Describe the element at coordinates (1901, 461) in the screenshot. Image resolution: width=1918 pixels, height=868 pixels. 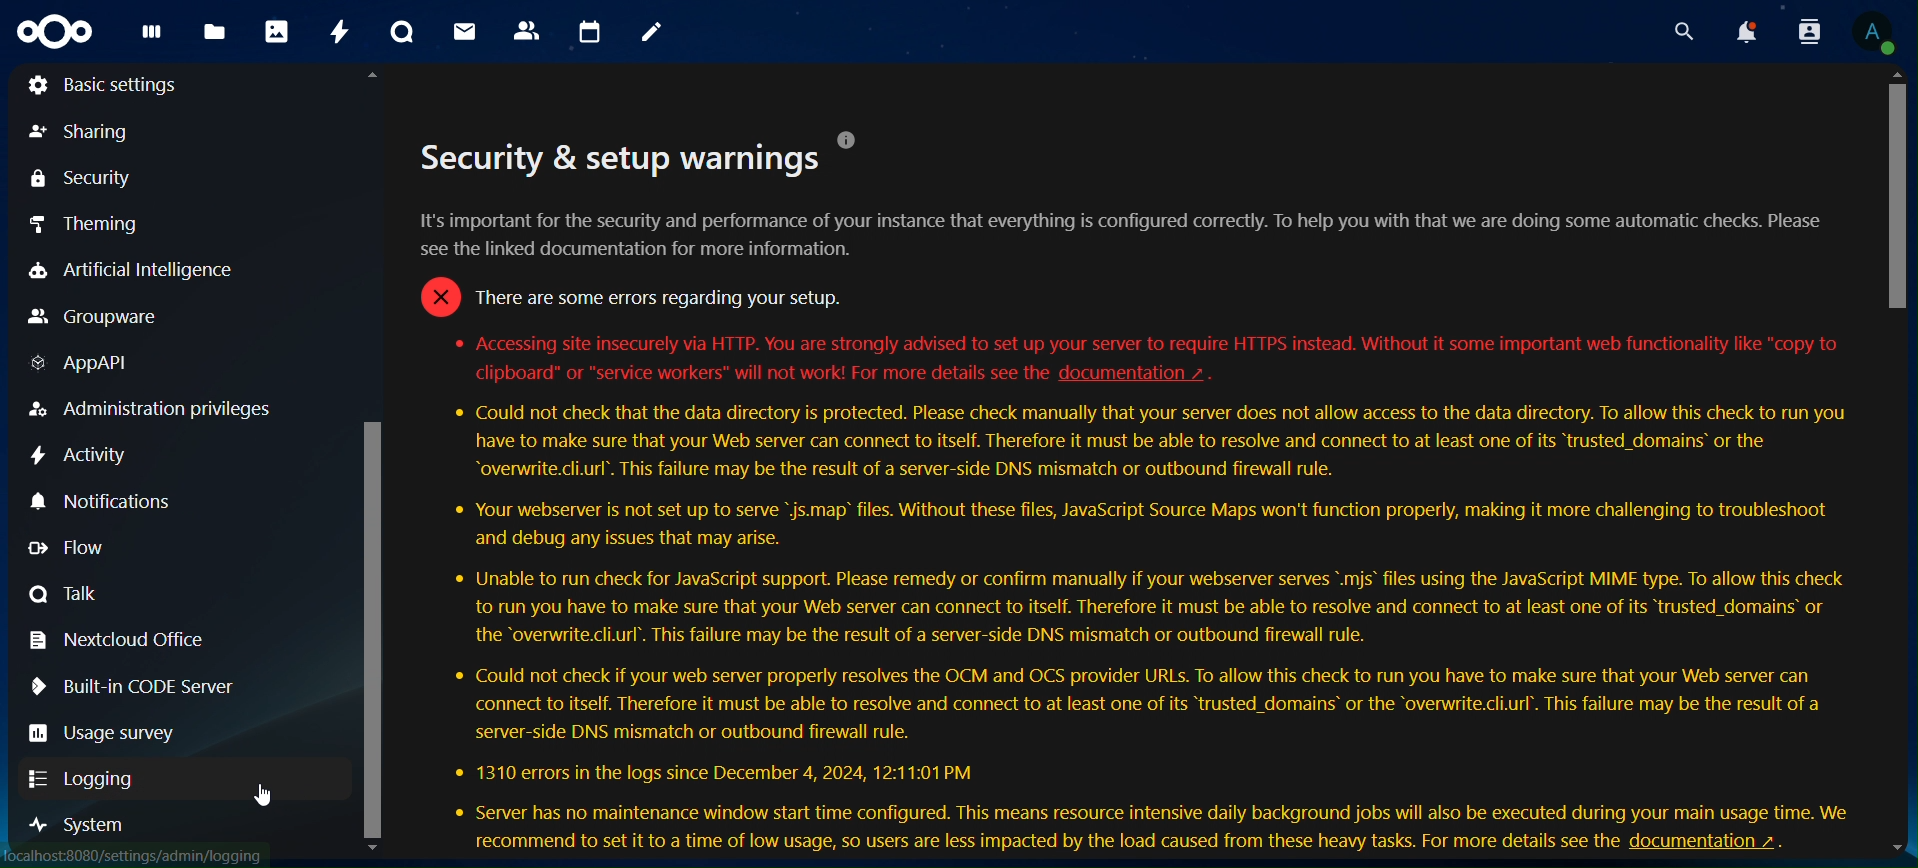
I see `scrollbar` at that location.